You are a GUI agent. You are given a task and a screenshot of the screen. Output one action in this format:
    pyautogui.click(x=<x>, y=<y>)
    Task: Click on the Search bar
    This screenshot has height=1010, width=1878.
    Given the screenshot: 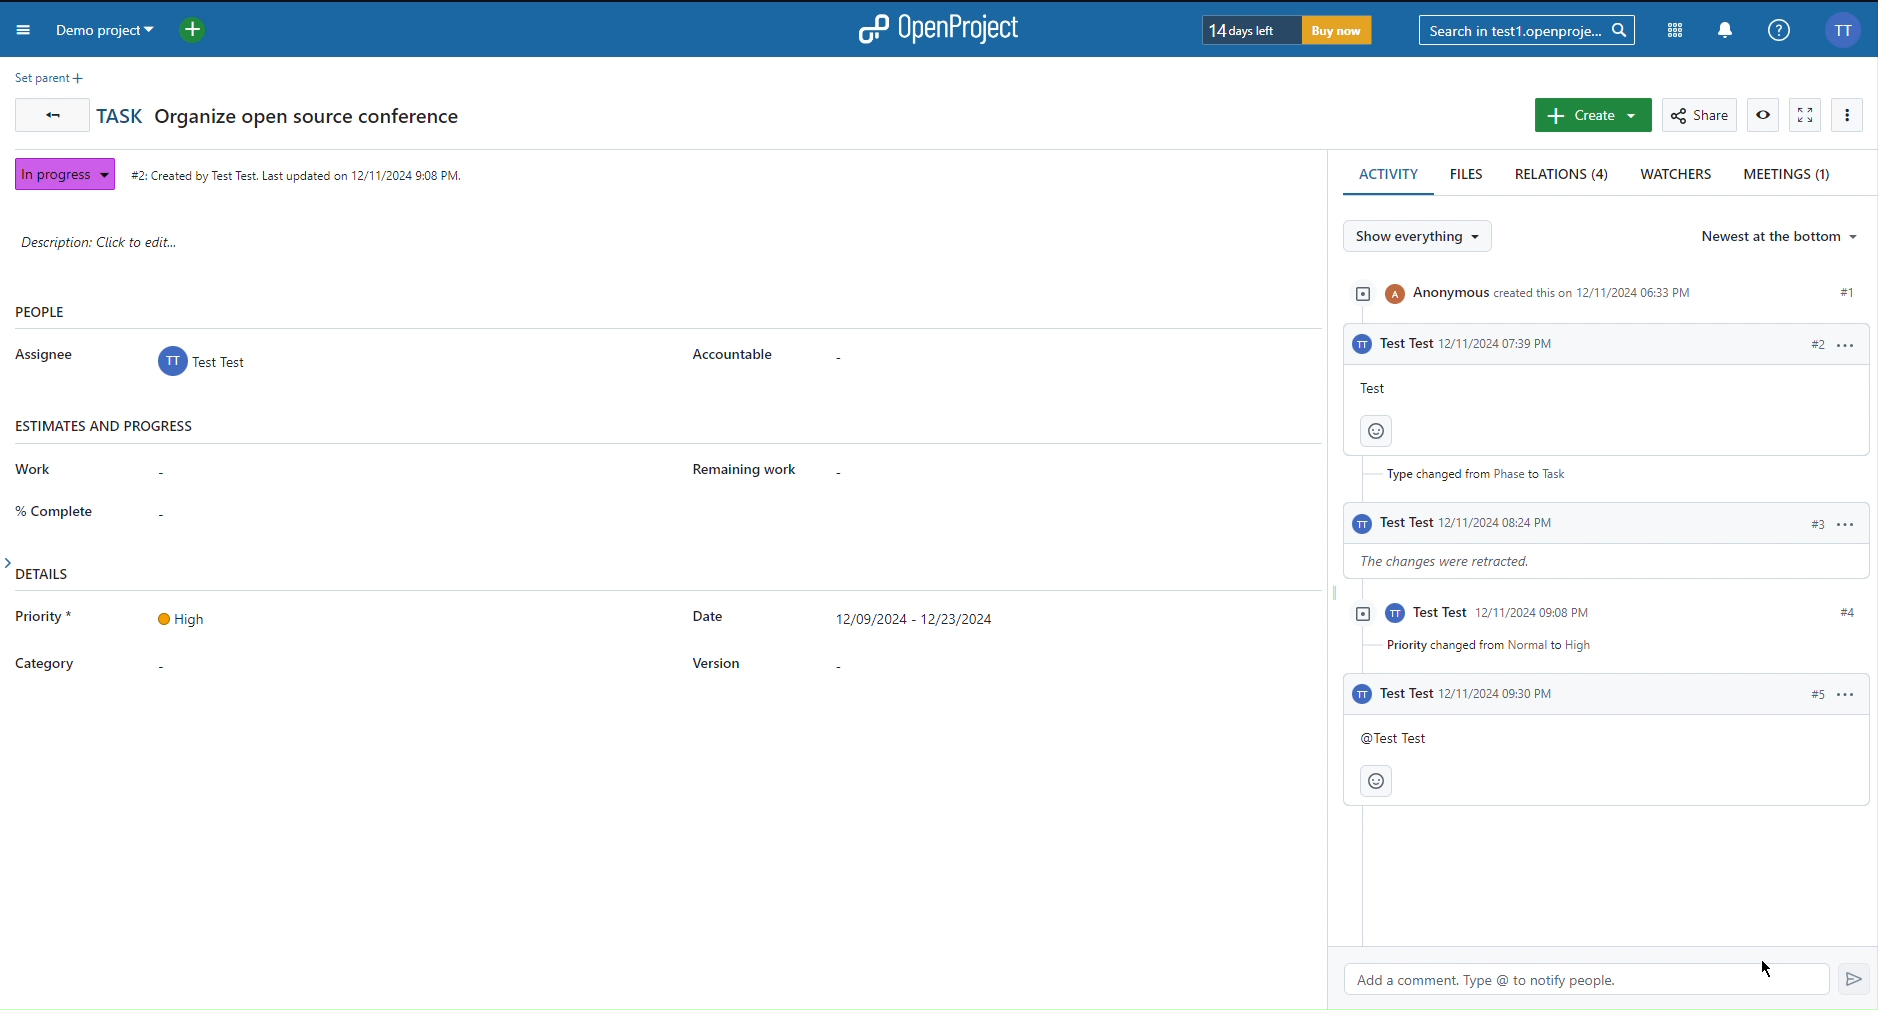 What is the action you would take?
    pyautogui.click(x=1525, y=29)
    